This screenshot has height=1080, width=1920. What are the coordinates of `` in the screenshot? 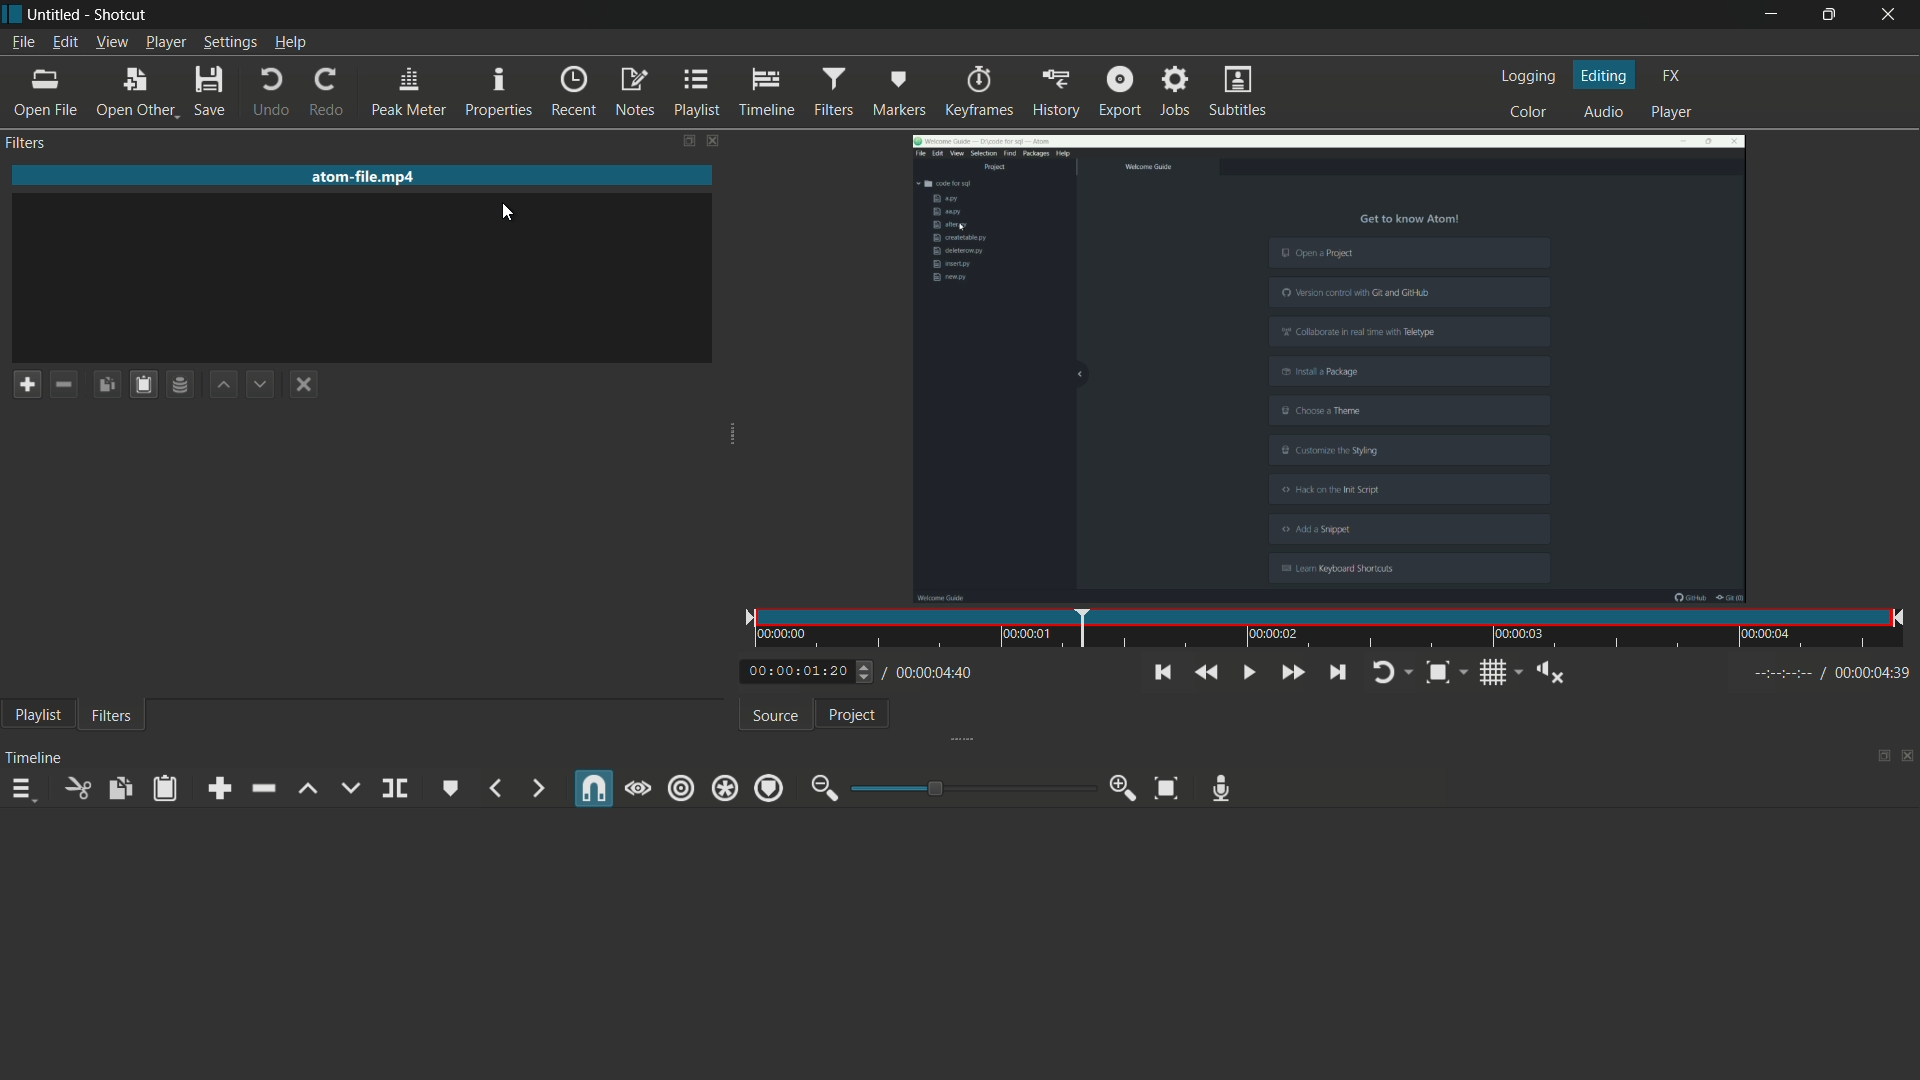 It's located at (866, 672).